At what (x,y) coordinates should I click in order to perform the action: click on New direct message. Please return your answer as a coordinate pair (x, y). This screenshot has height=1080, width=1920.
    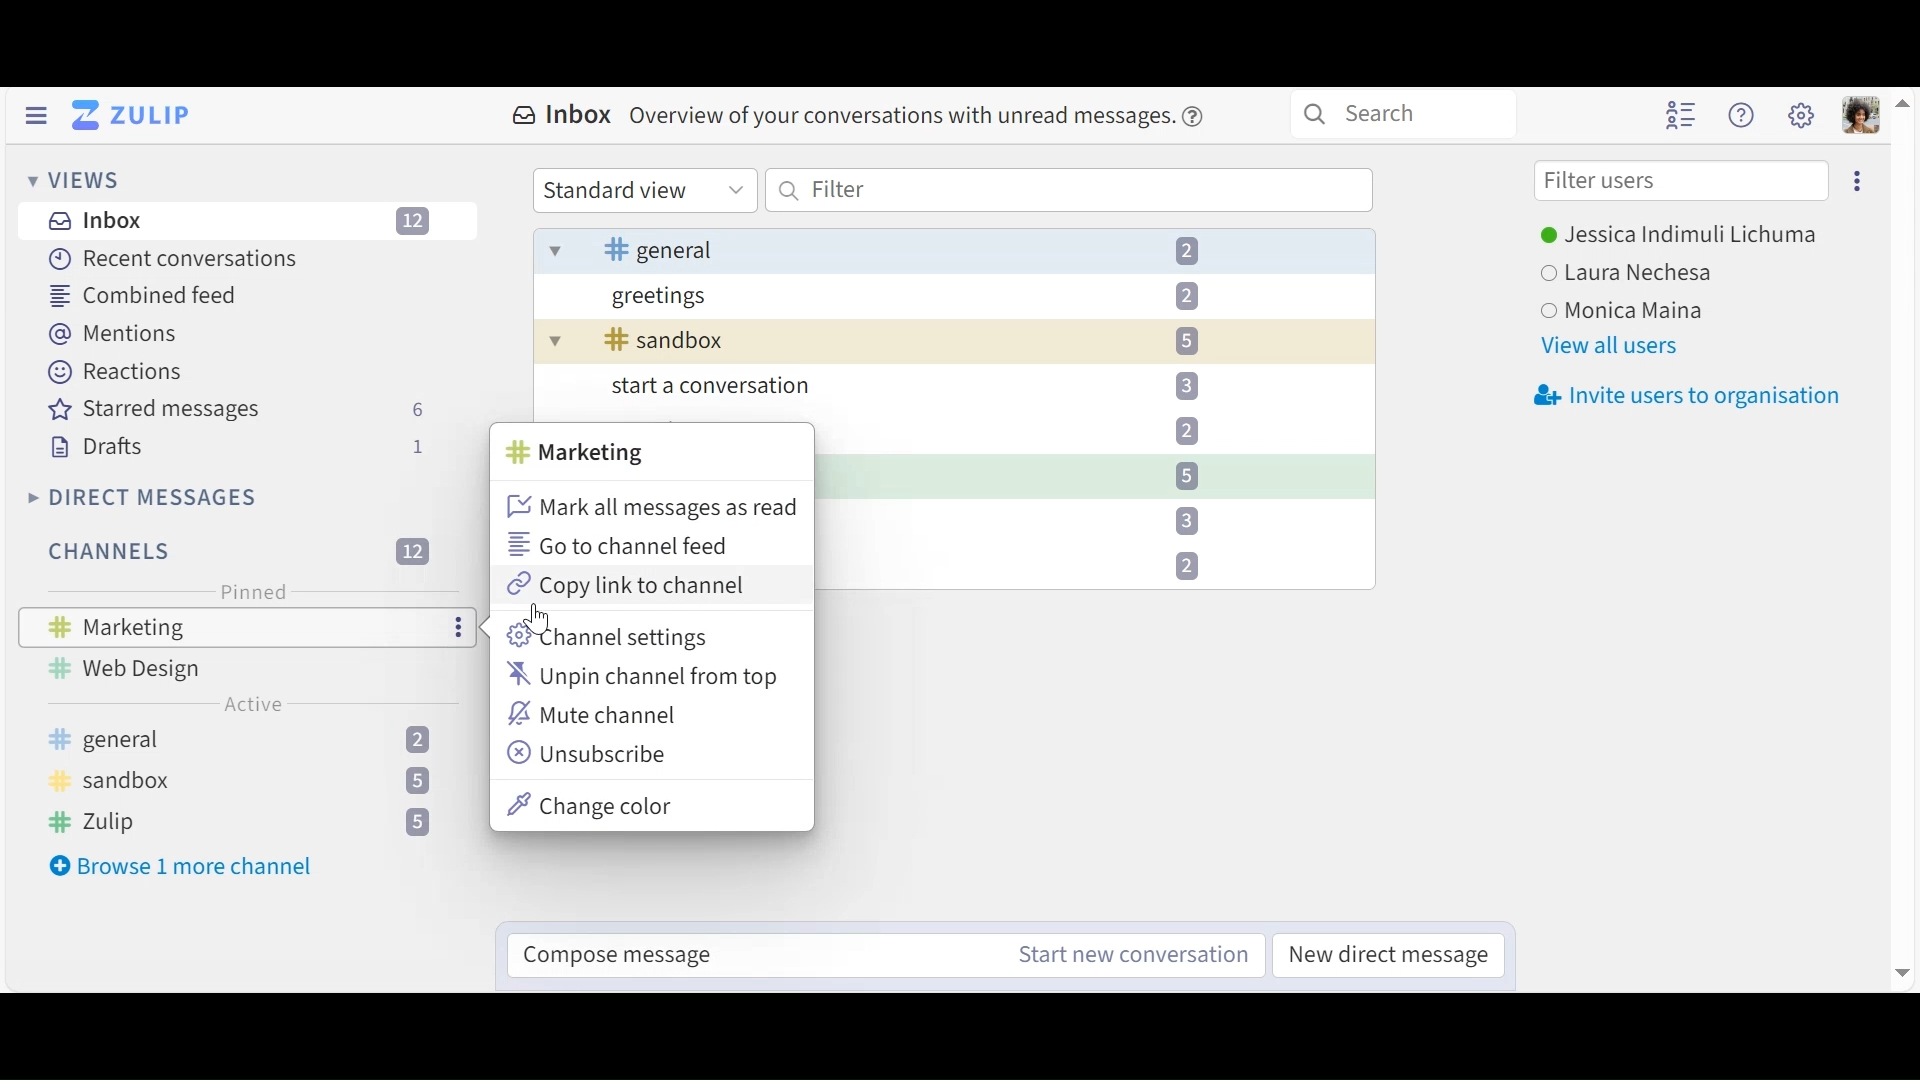
    Looking at the image, I should click on (1393, 954).